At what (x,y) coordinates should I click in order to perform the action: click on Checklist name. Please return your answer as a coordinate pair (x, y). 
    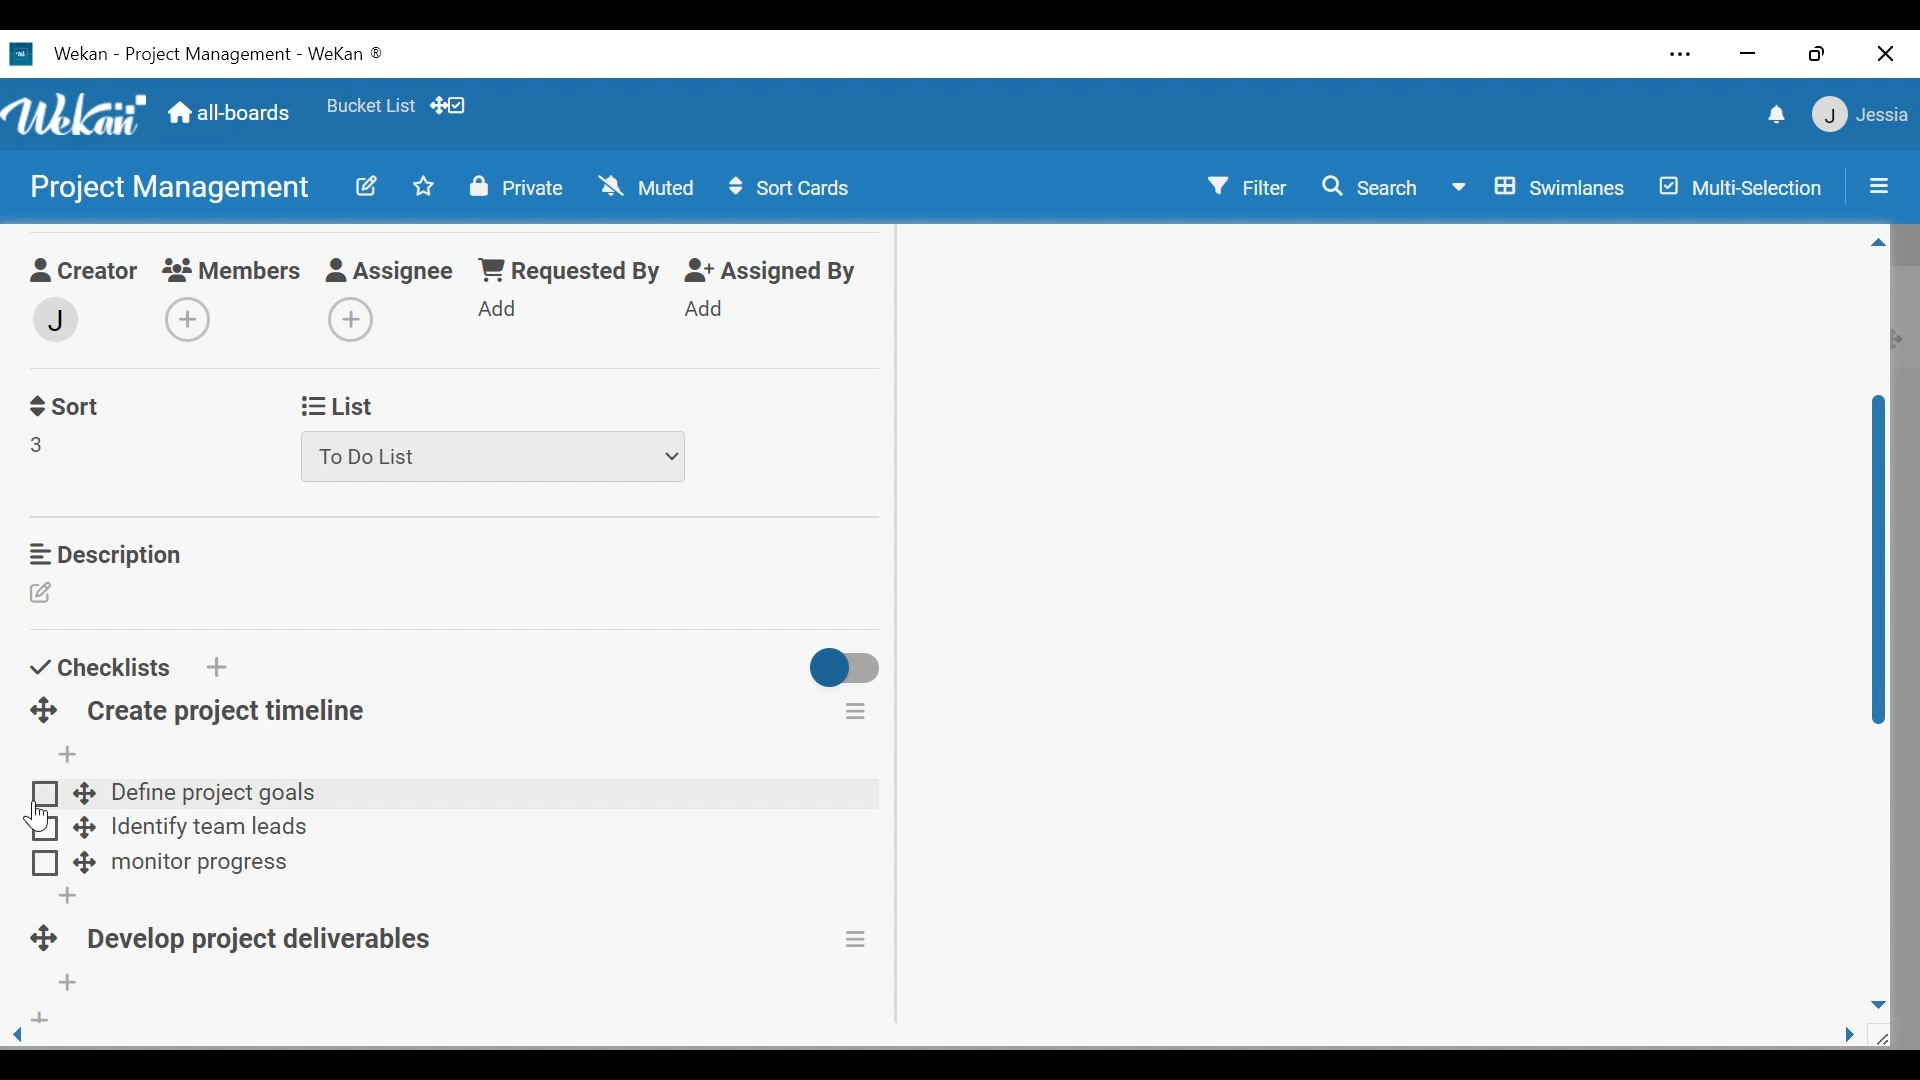
    Looking at the image, I should click on (226, 712).